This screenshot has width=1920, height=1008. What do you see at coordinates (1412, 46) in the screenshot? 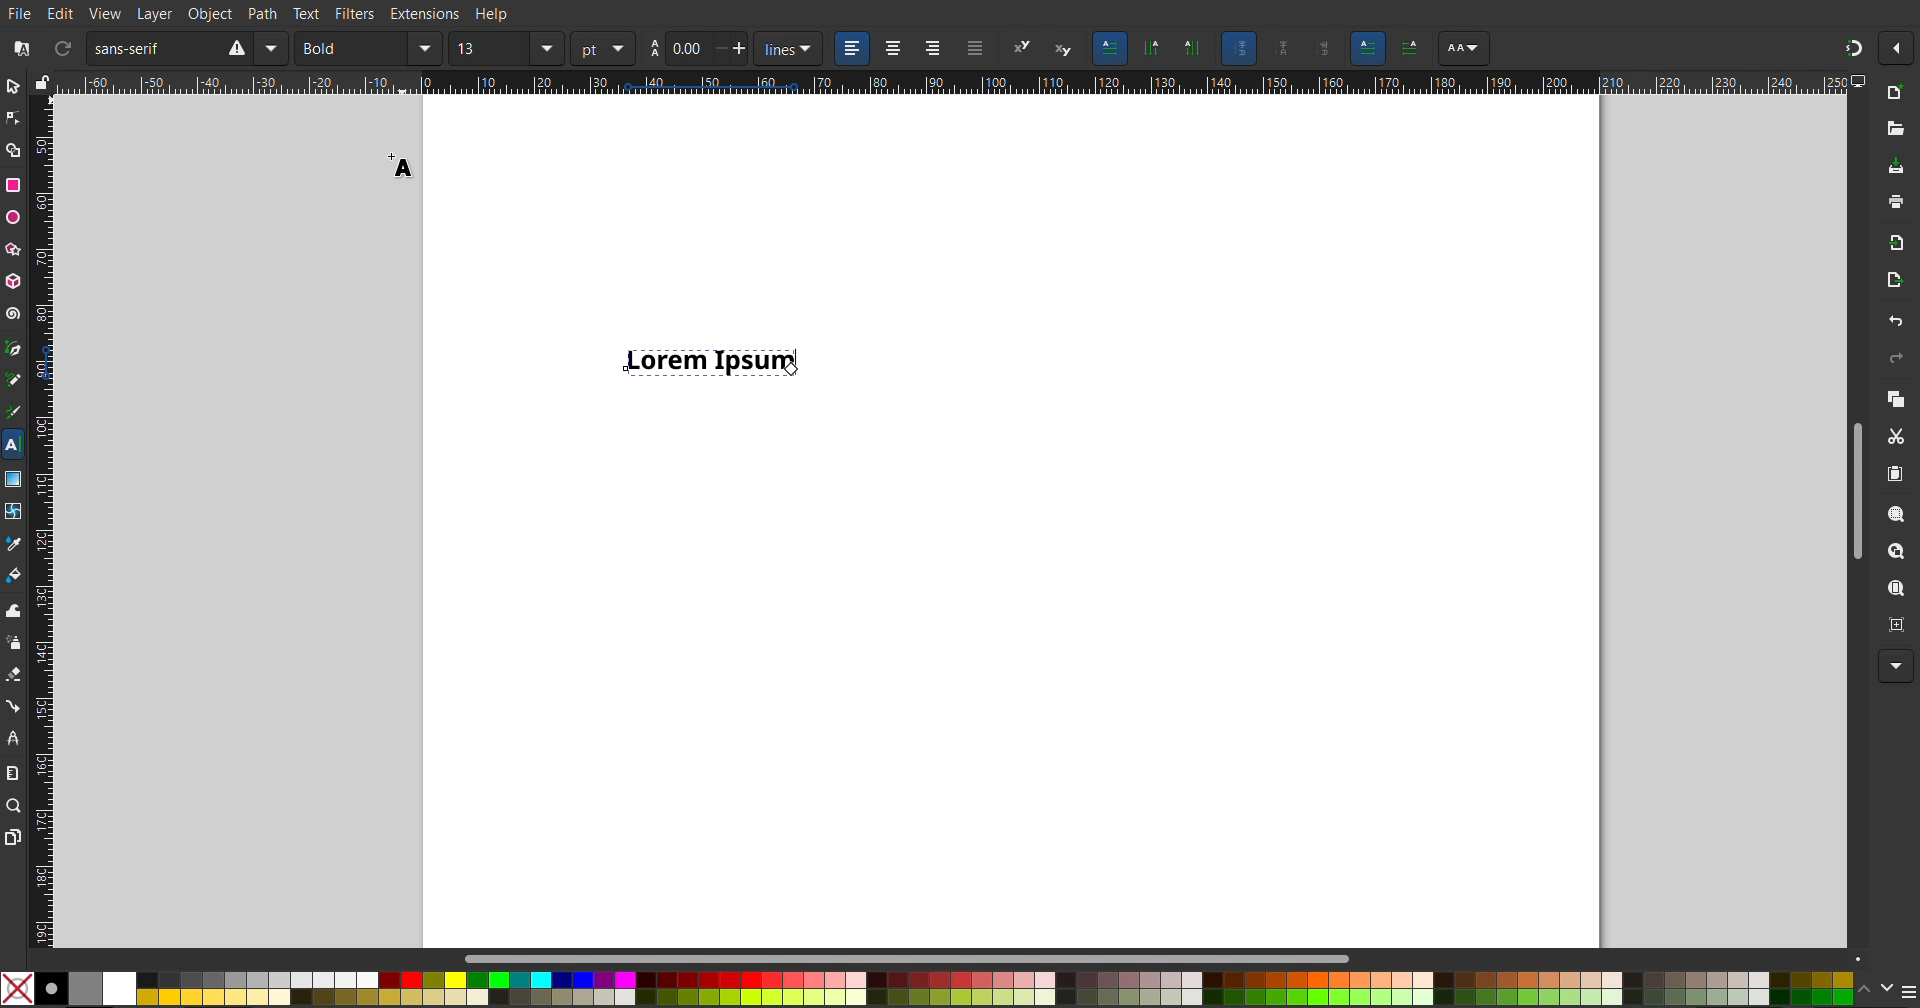
I see `Right to left text` at bounding box center [1412, 46].